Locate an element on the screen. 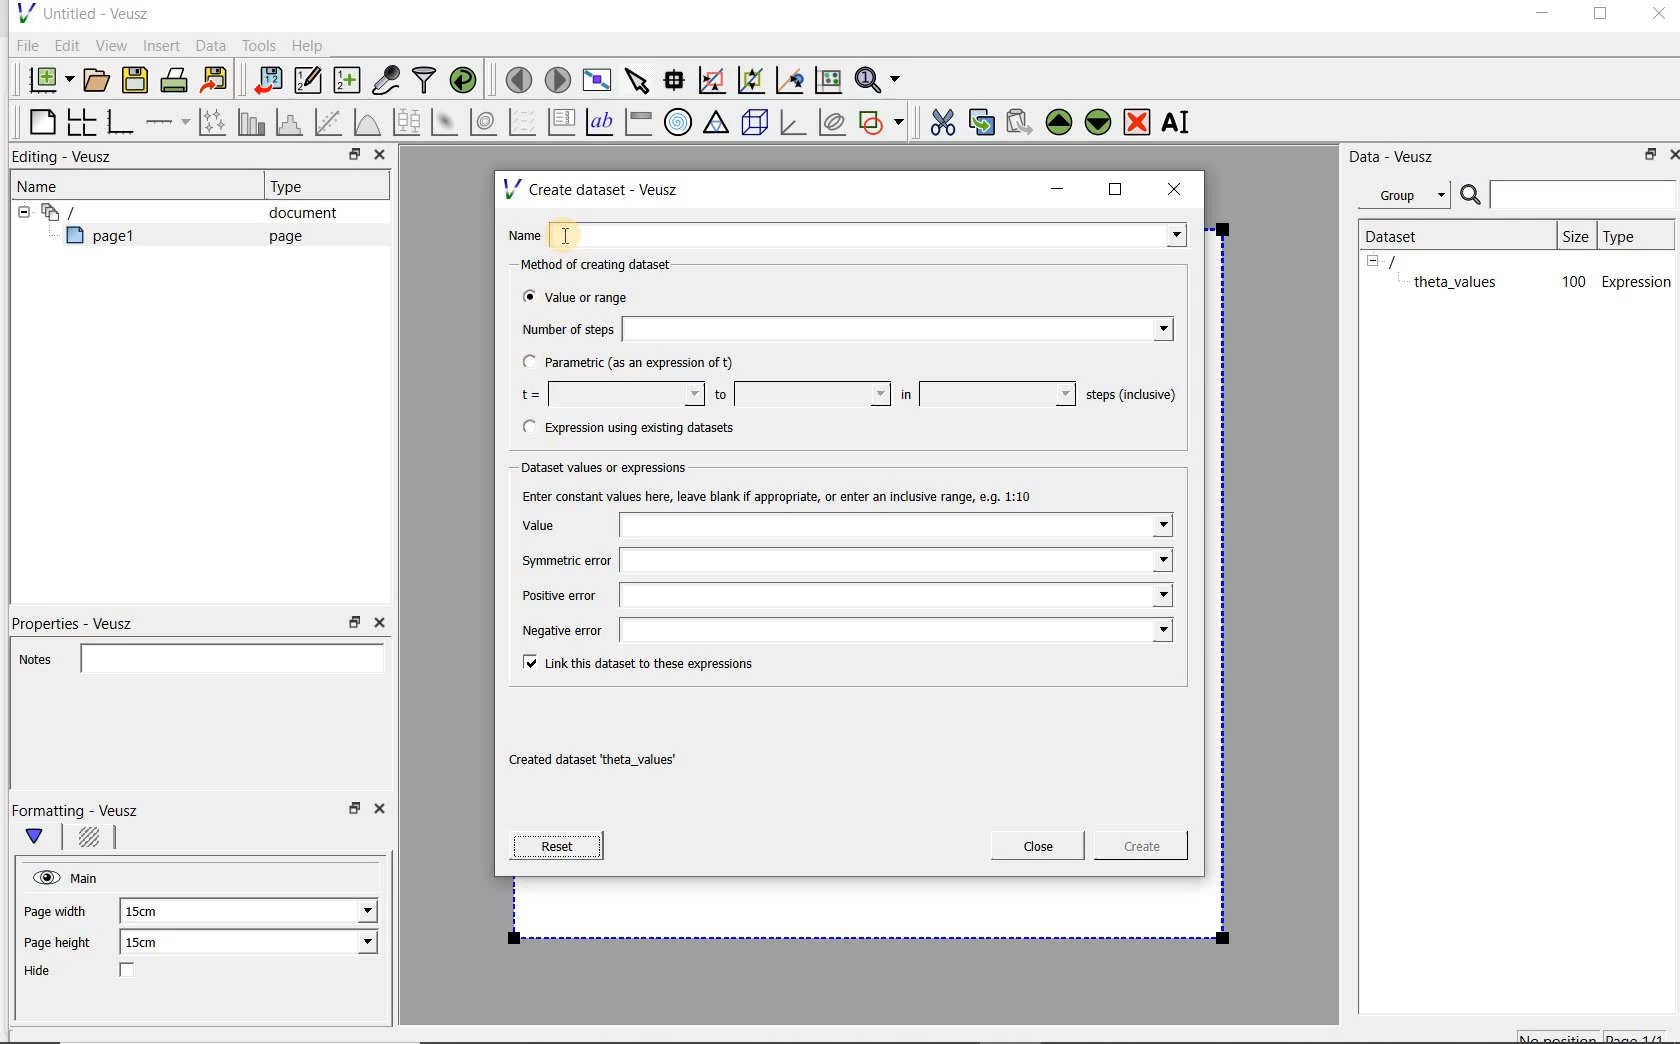 The image size is (1680, 1044). page1/1 is located at coordinates (1643, 1036).